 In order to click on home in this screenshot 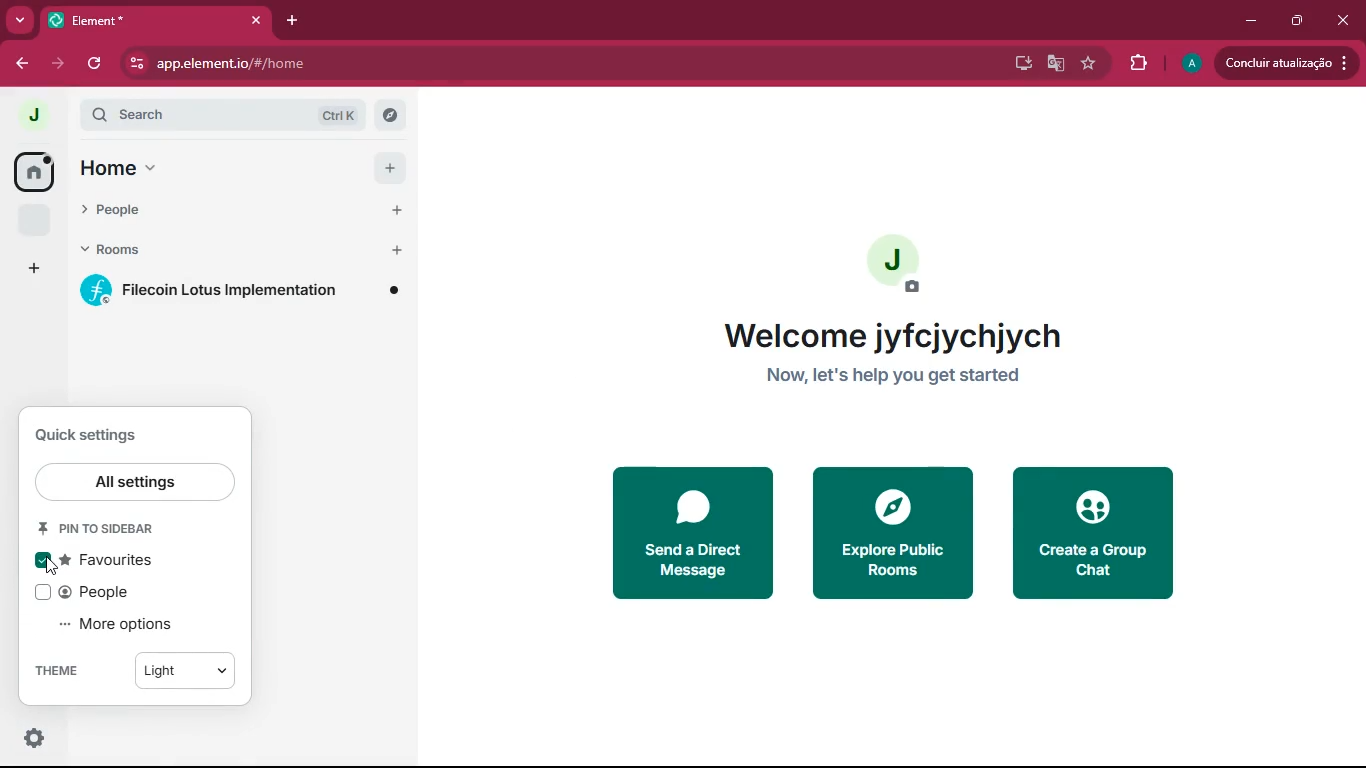, I will do `click(107, 171)`.